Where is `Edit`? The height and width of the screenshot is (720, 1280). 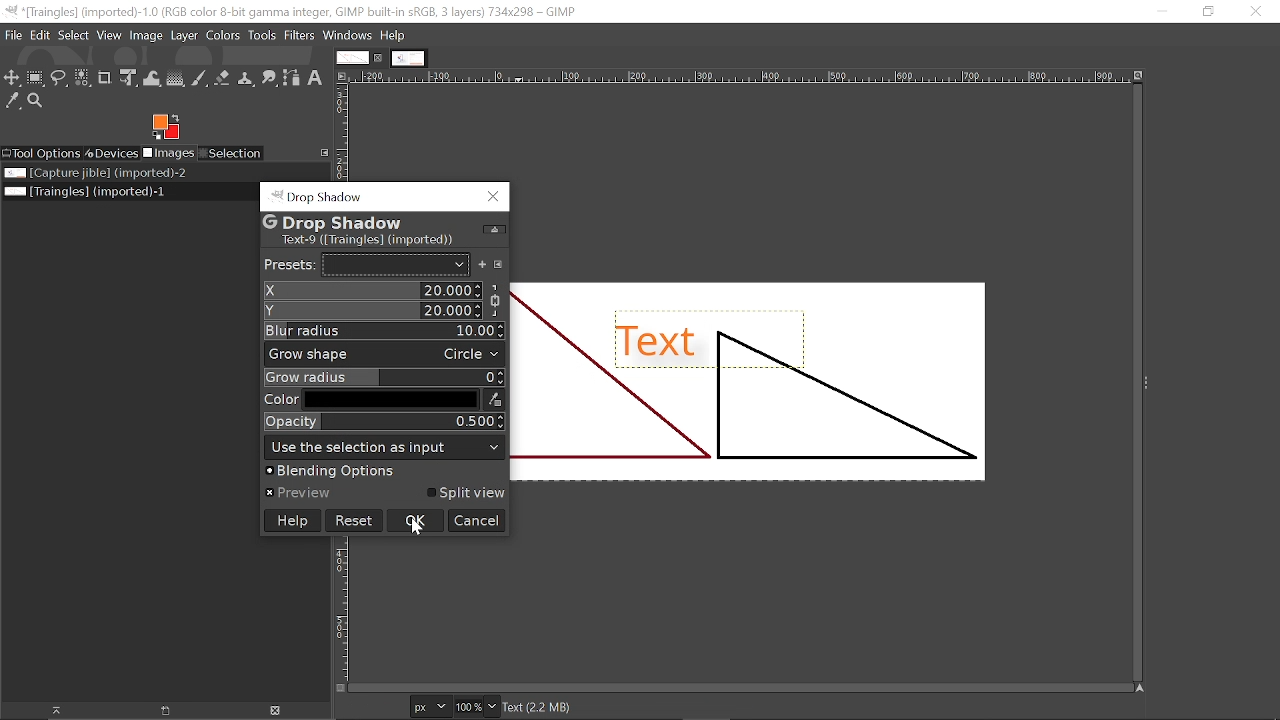 Edit is located at coordinates (40, 35).